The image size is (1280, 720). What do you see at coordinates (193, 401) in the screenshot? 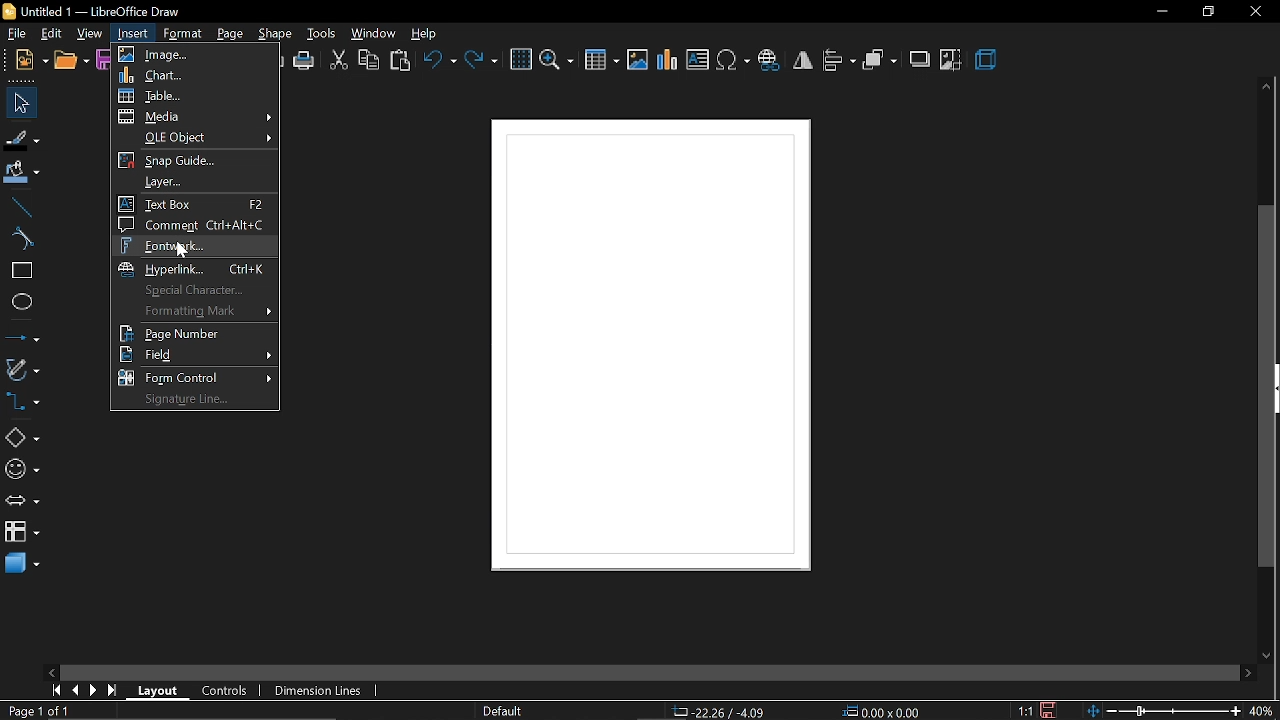
I see `signature line` at bounding box center [193, 401].